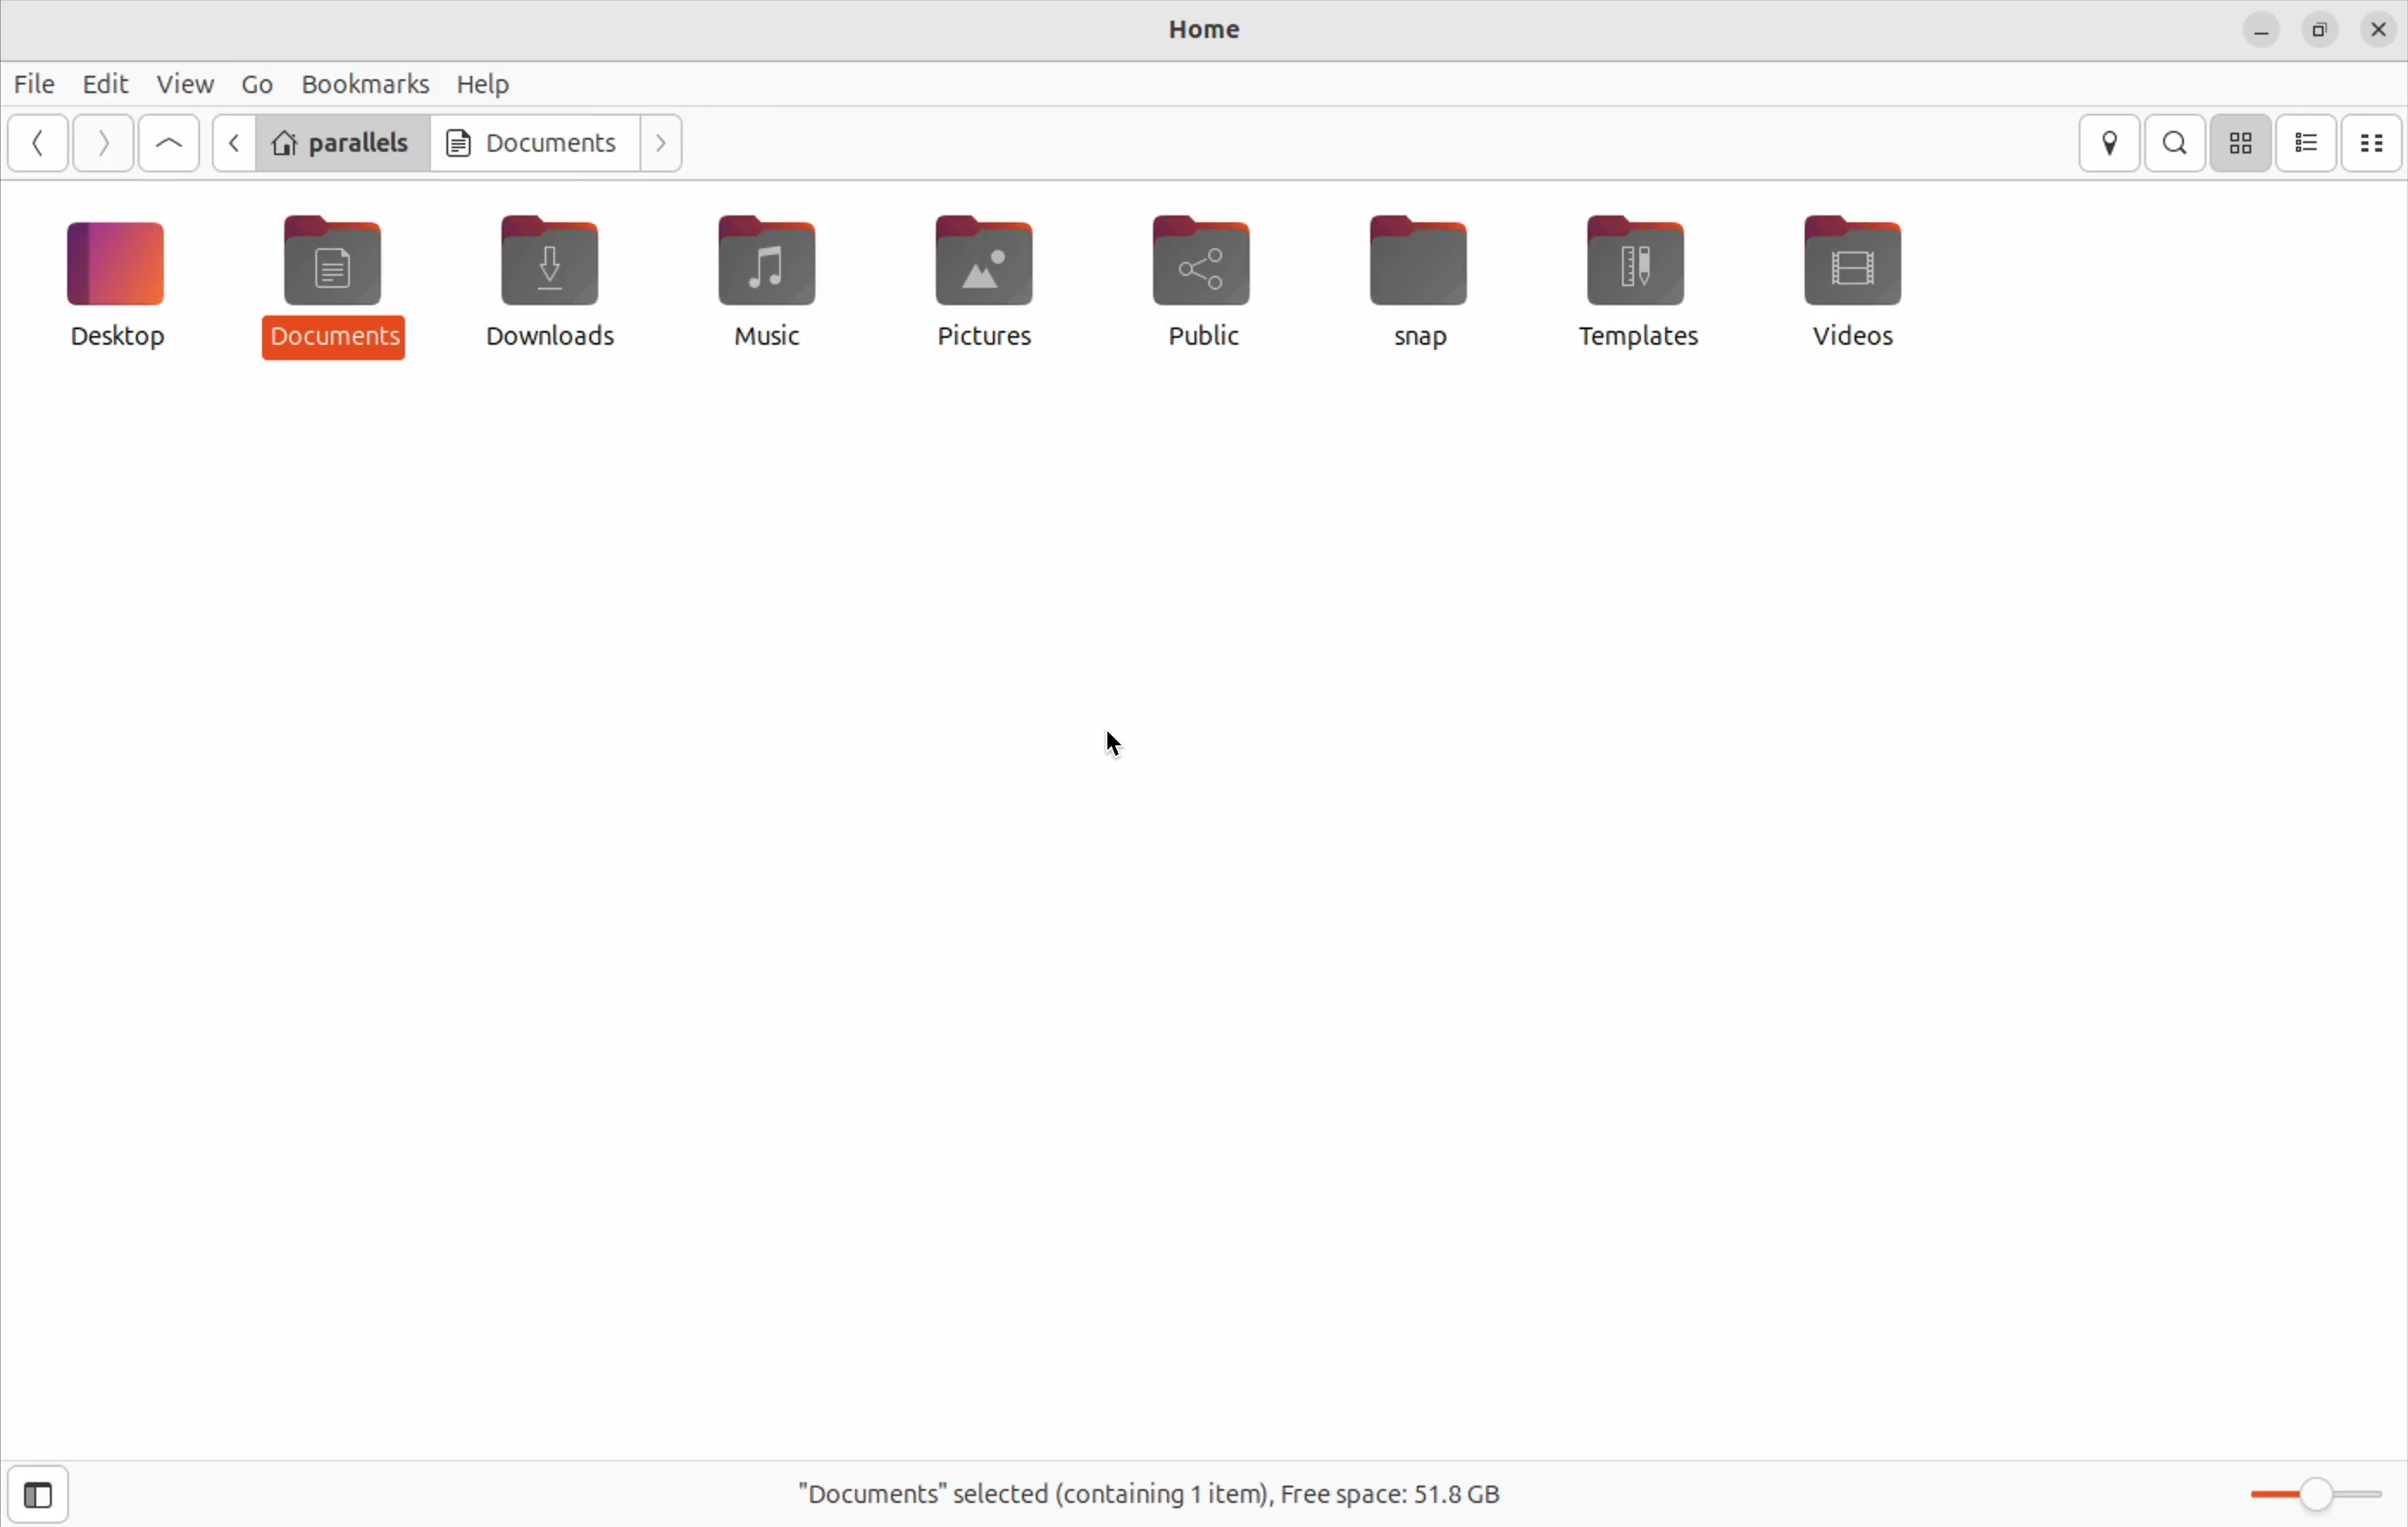 This screenshot has width=2408, height=1527. I want to click on list view, so click(2309, 143).